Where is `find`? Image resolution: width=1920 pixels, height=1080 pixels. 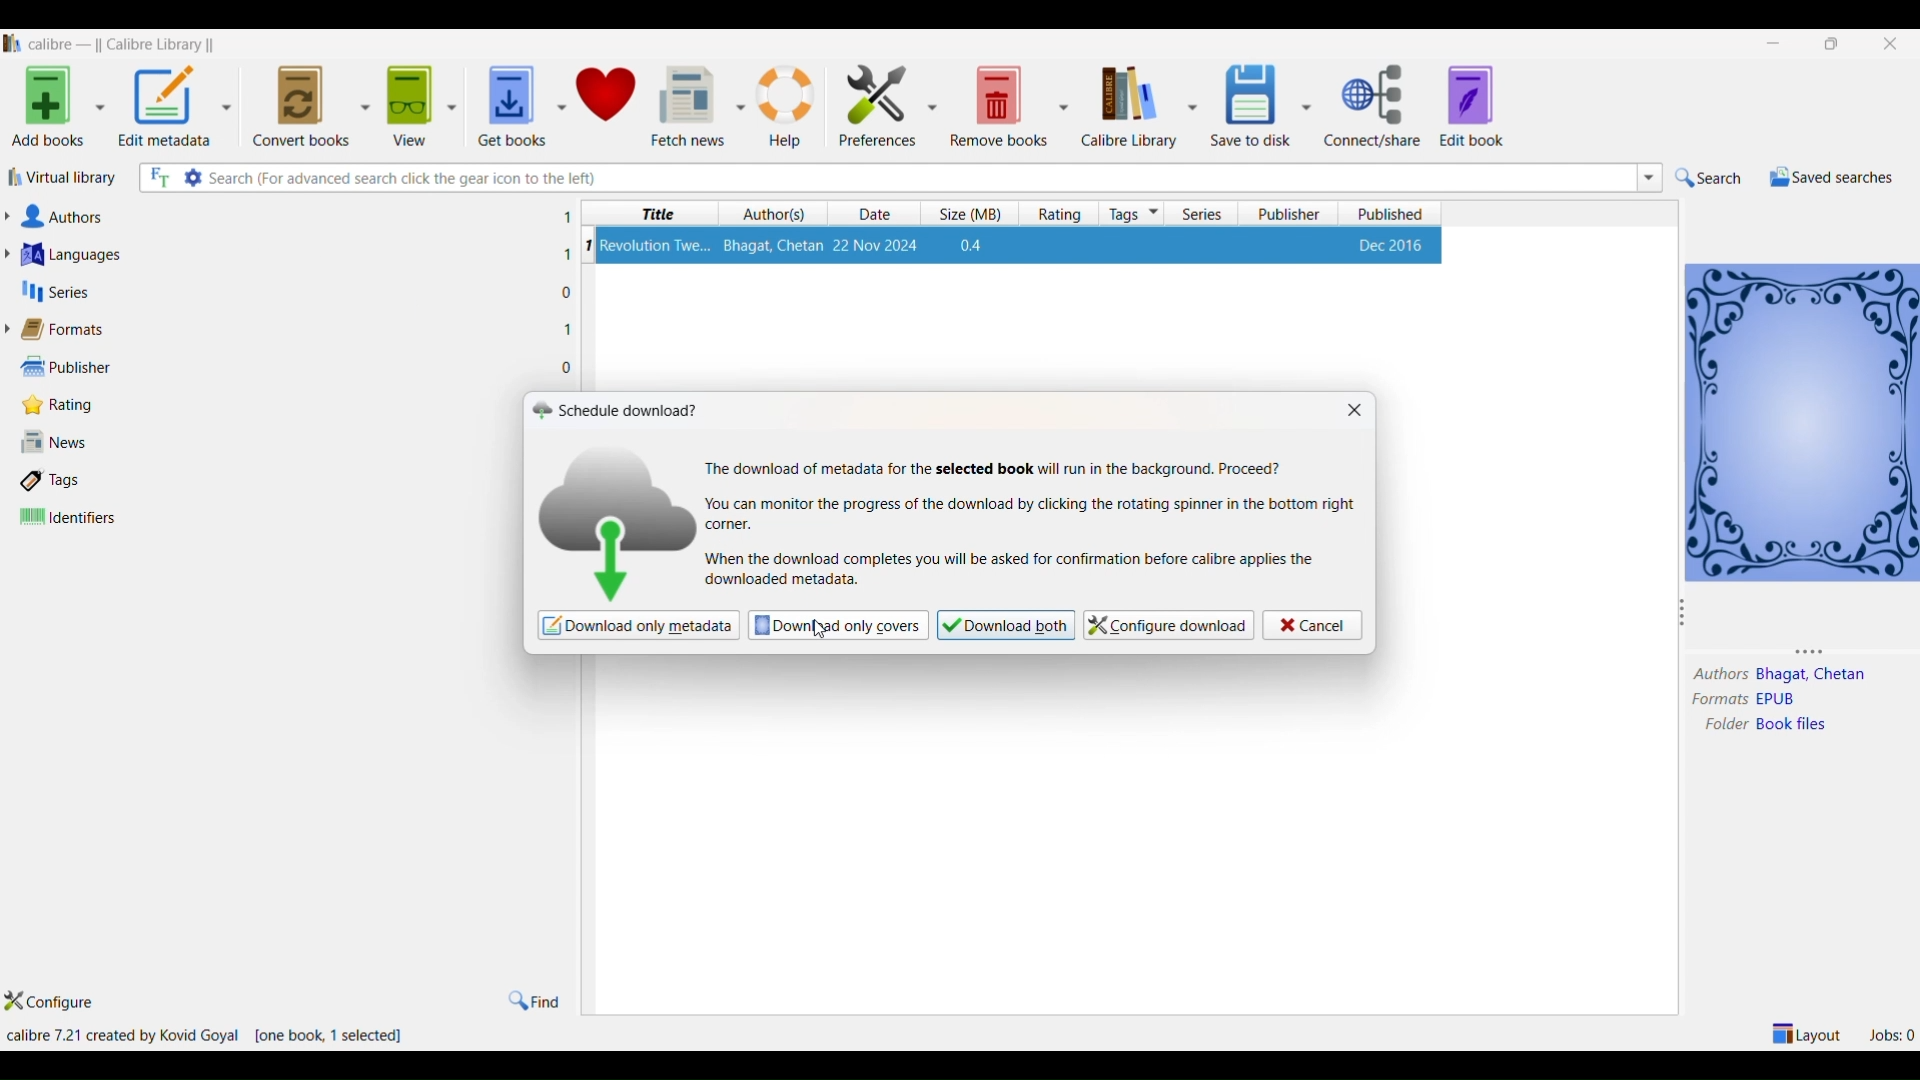
find is located at coordinates (533, 1000).